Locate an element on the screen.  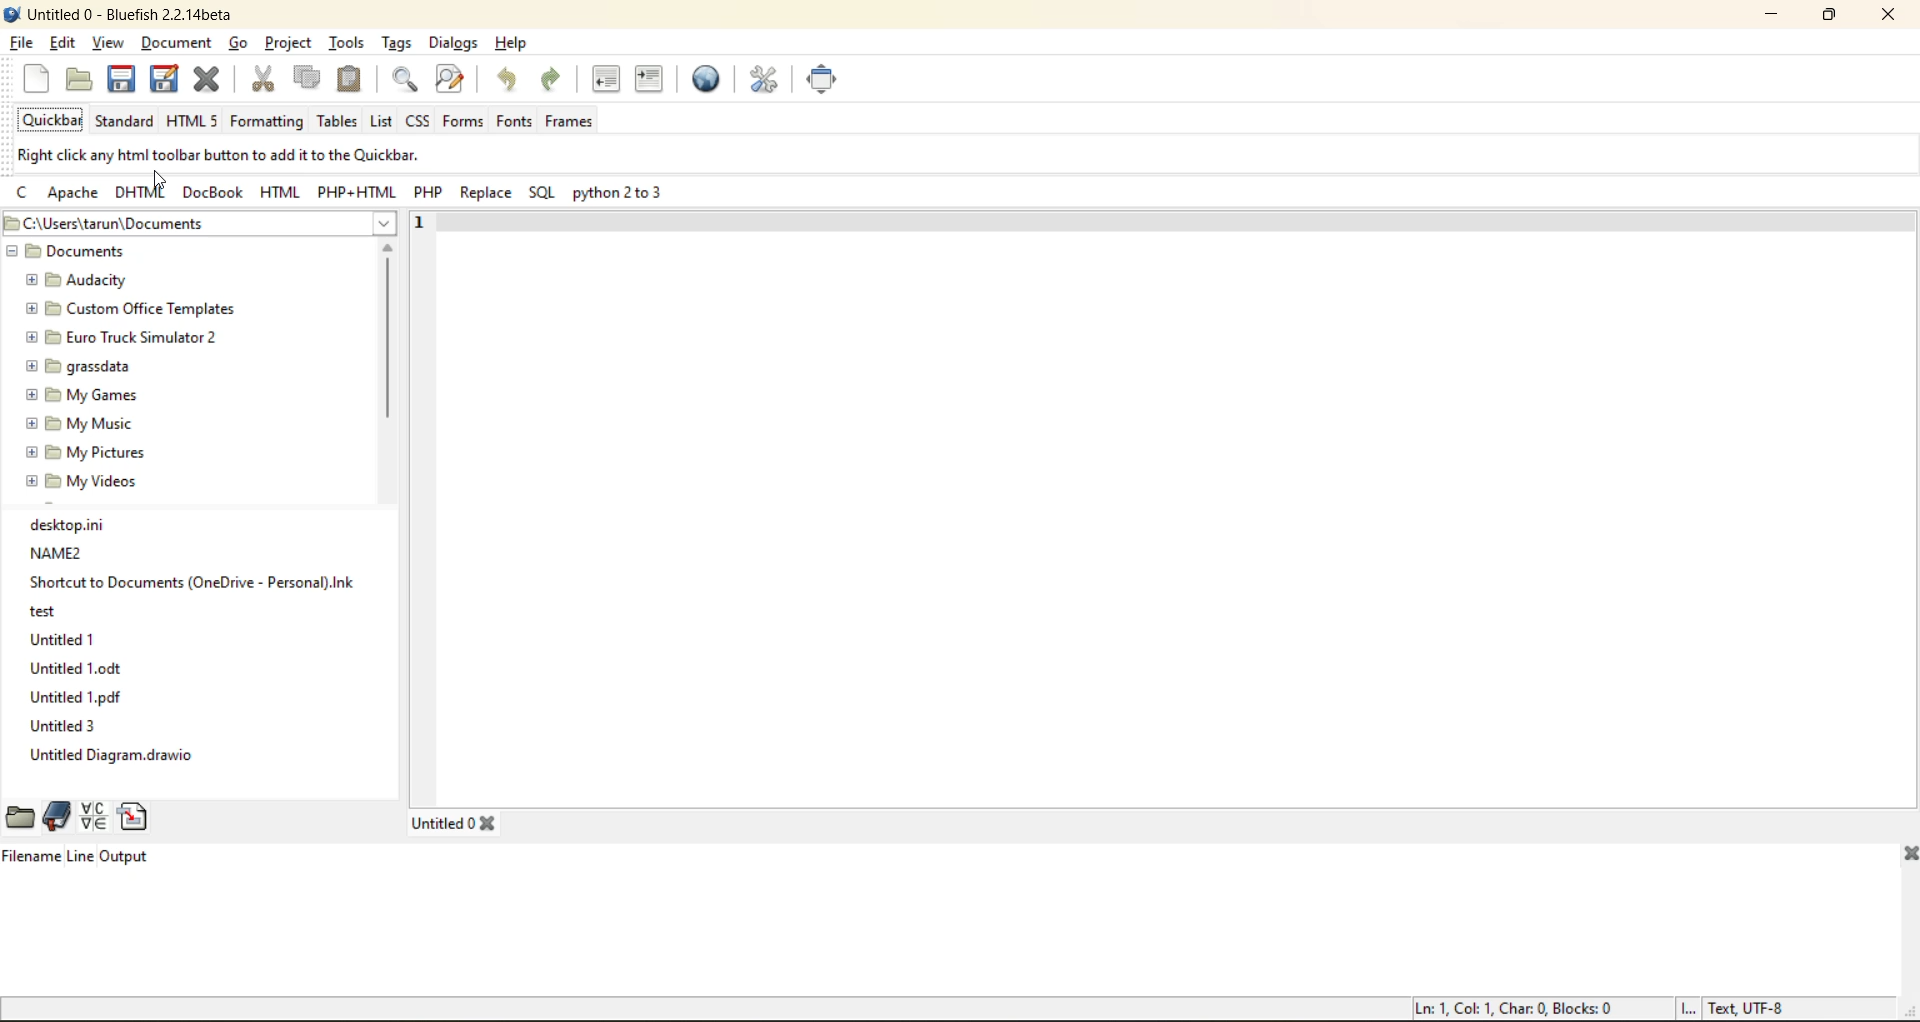
tools is located at coordinates (346, 45).